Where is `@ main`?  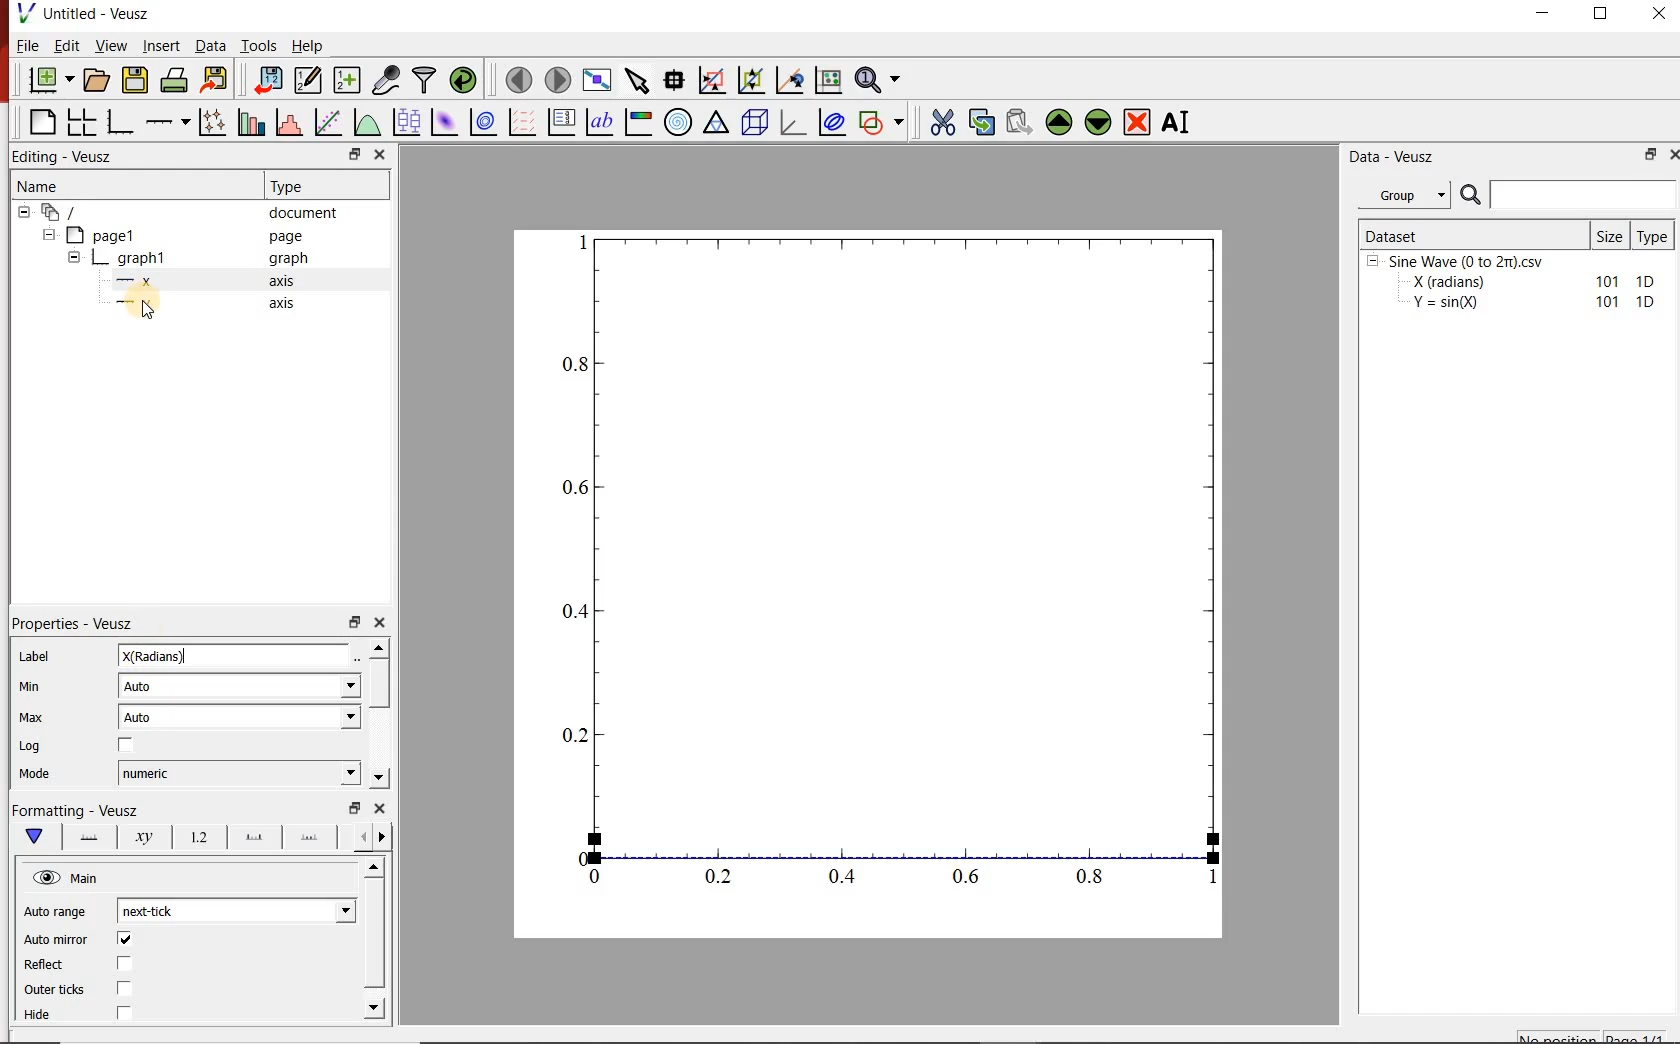 @ main is located at coordinates (65, 879).